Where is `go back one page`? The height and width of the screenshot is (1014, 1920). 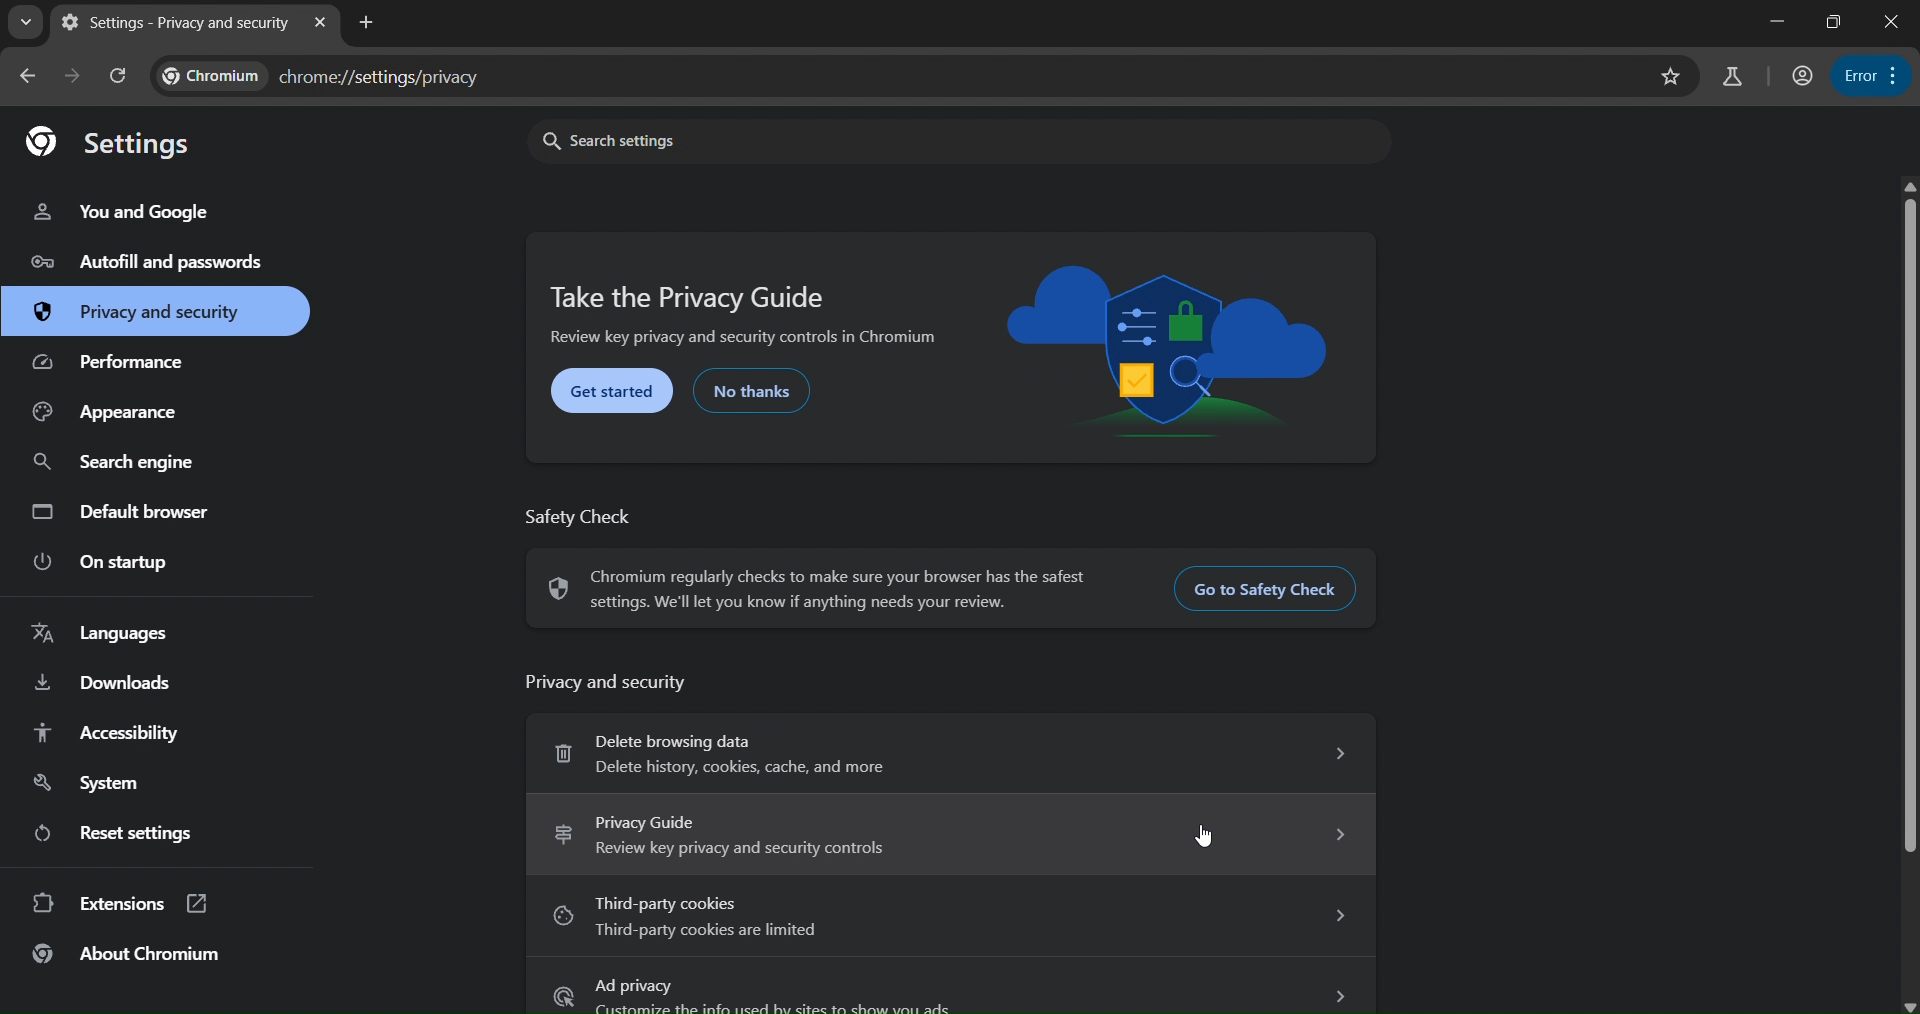 go back one page is located at coordinates (28, 73).